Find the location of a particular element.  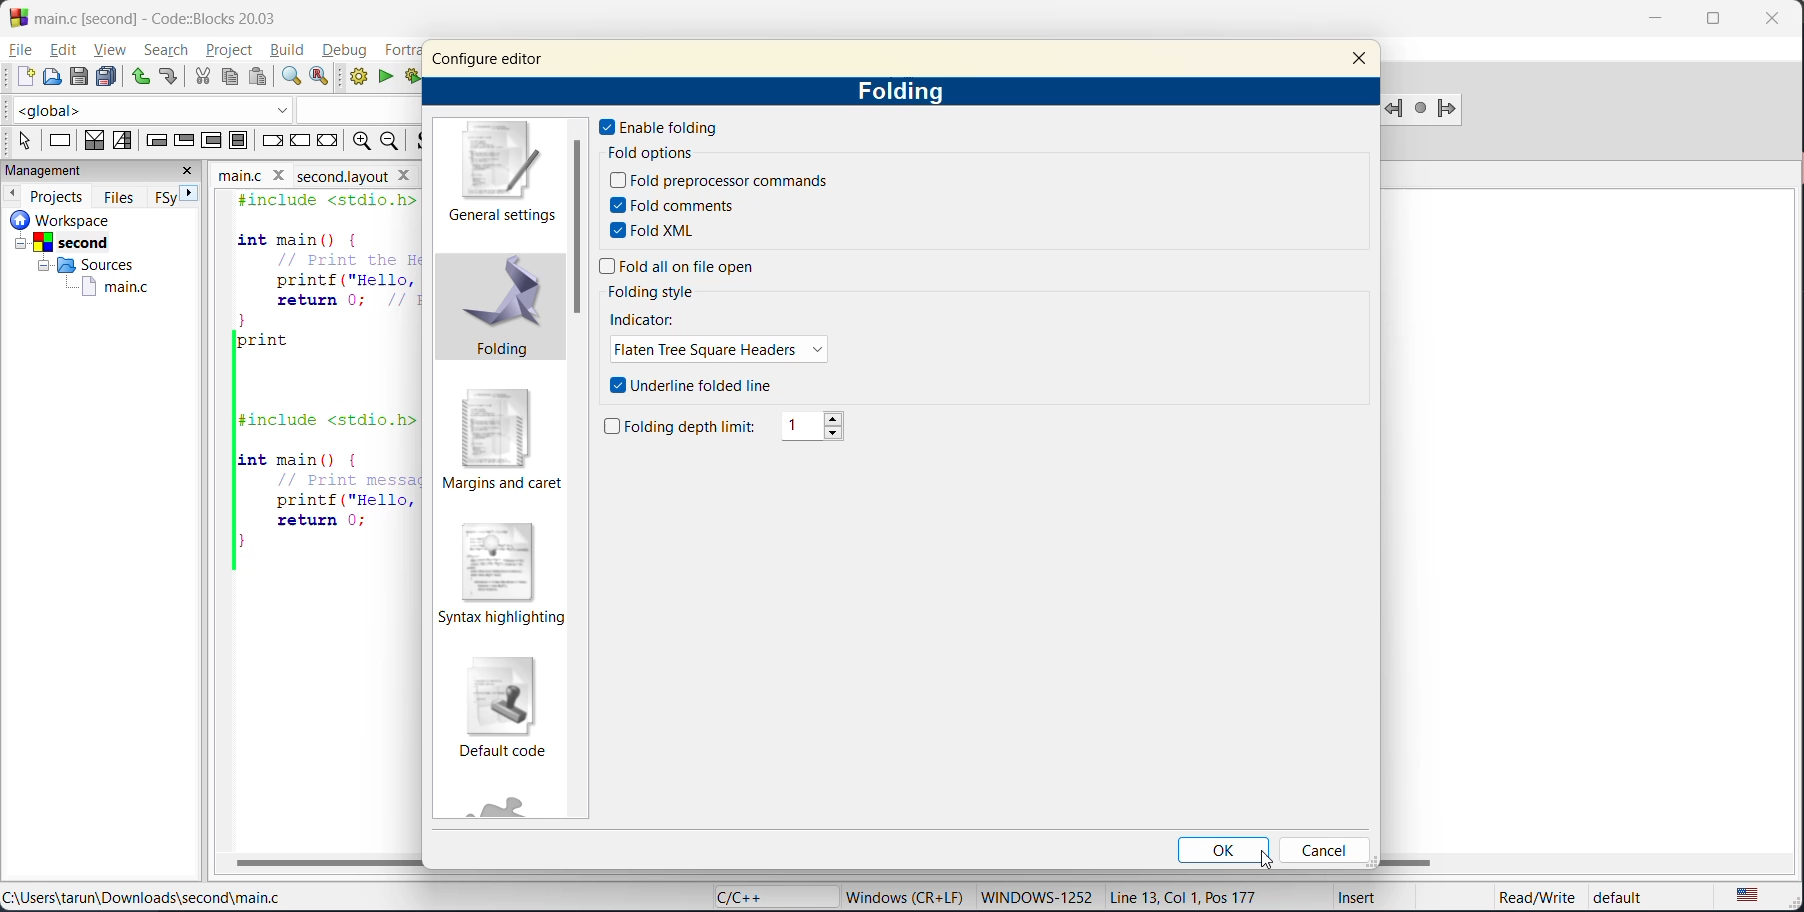

close is located at coordinates (1766, 22).